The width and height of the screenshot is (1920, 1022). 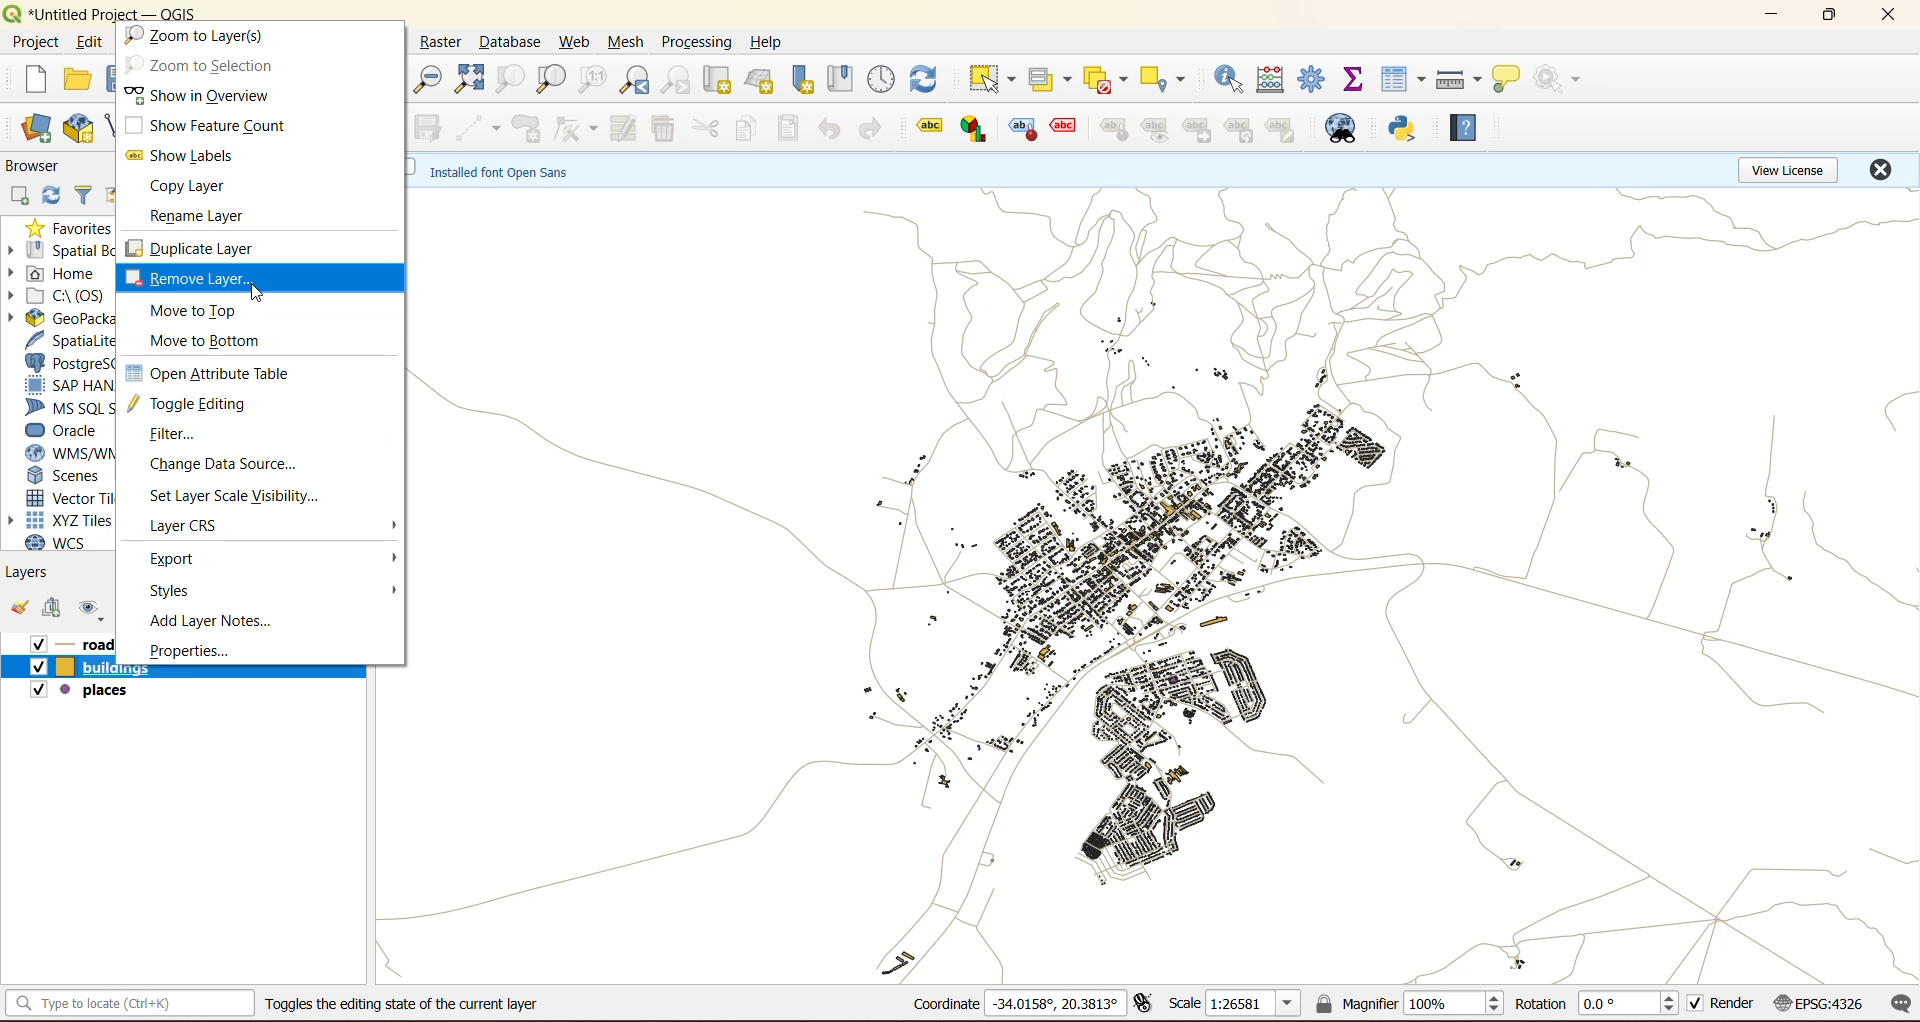 What do you see at coordinates (1402, 130) in the screenshot?
I see `python` at bounding box center [1402, 130].